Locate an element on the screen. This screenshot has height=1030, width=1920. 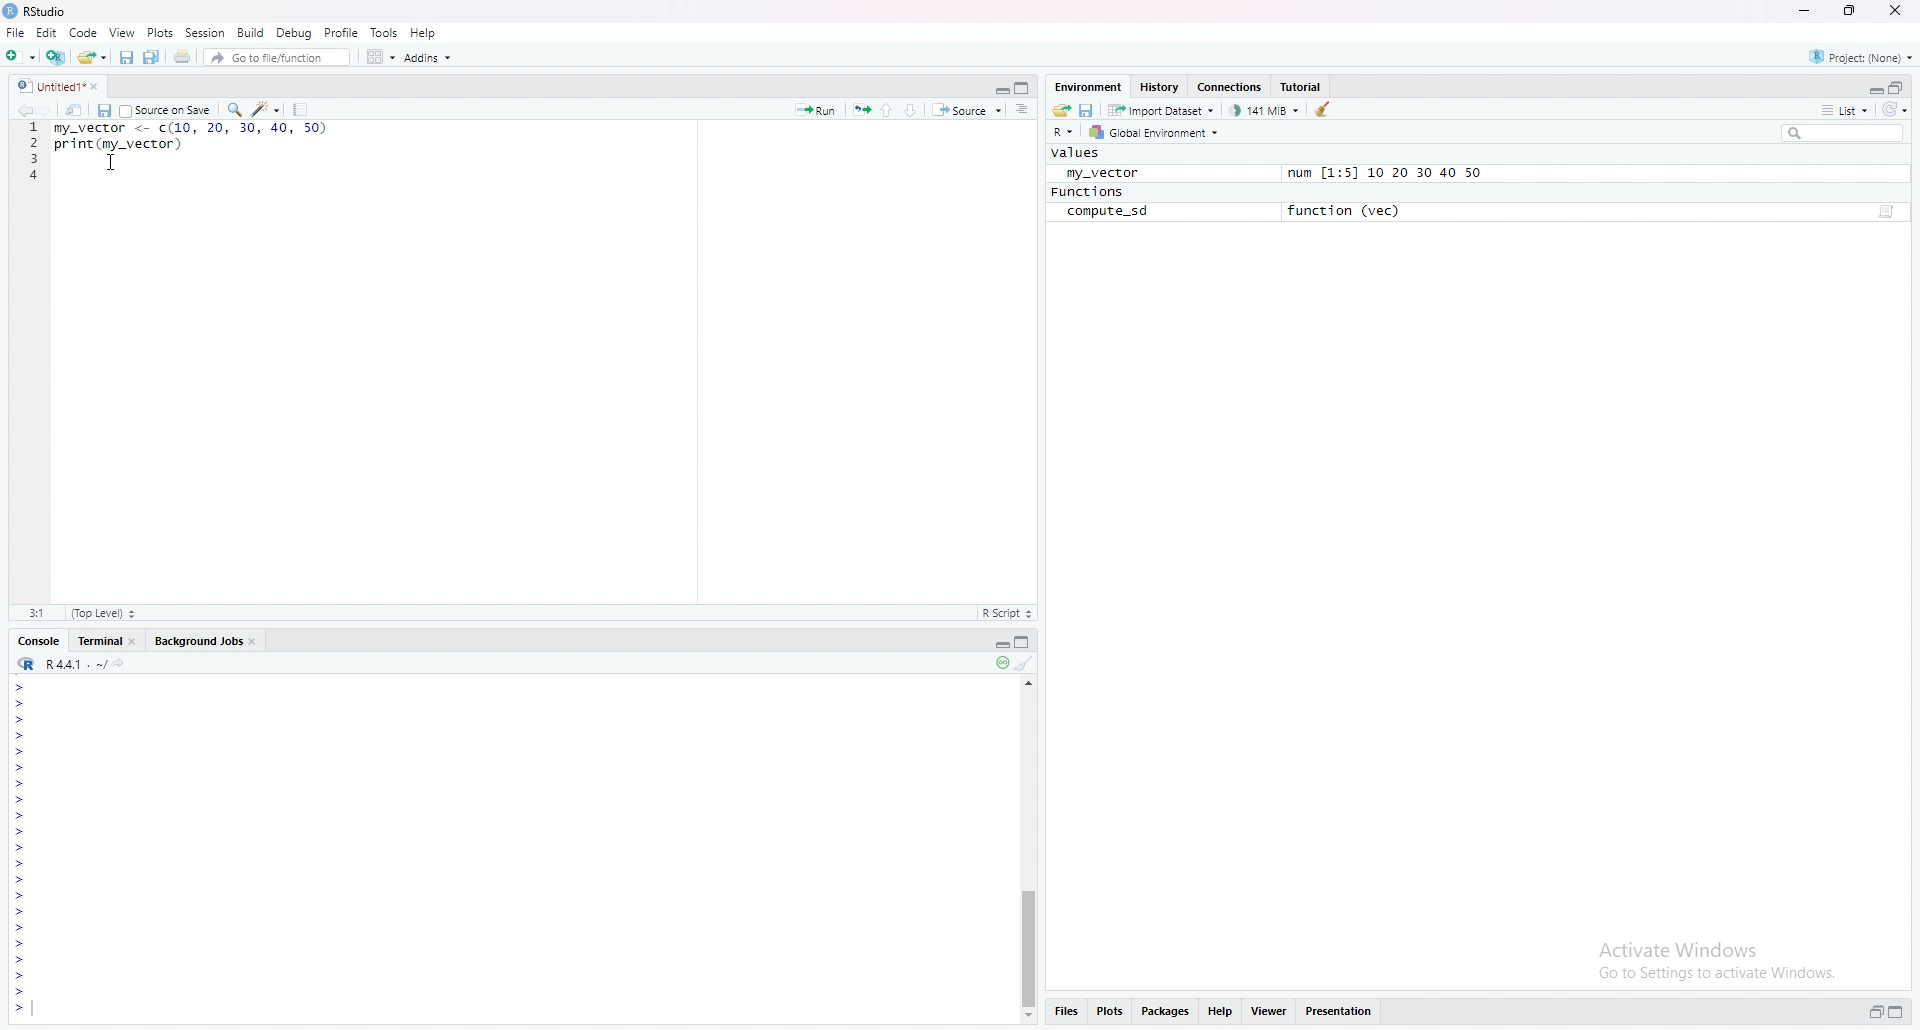
my_vector <- c(10, 20, 30, 40, 50)   print(my_vector) is located at coordinates (188, 147).